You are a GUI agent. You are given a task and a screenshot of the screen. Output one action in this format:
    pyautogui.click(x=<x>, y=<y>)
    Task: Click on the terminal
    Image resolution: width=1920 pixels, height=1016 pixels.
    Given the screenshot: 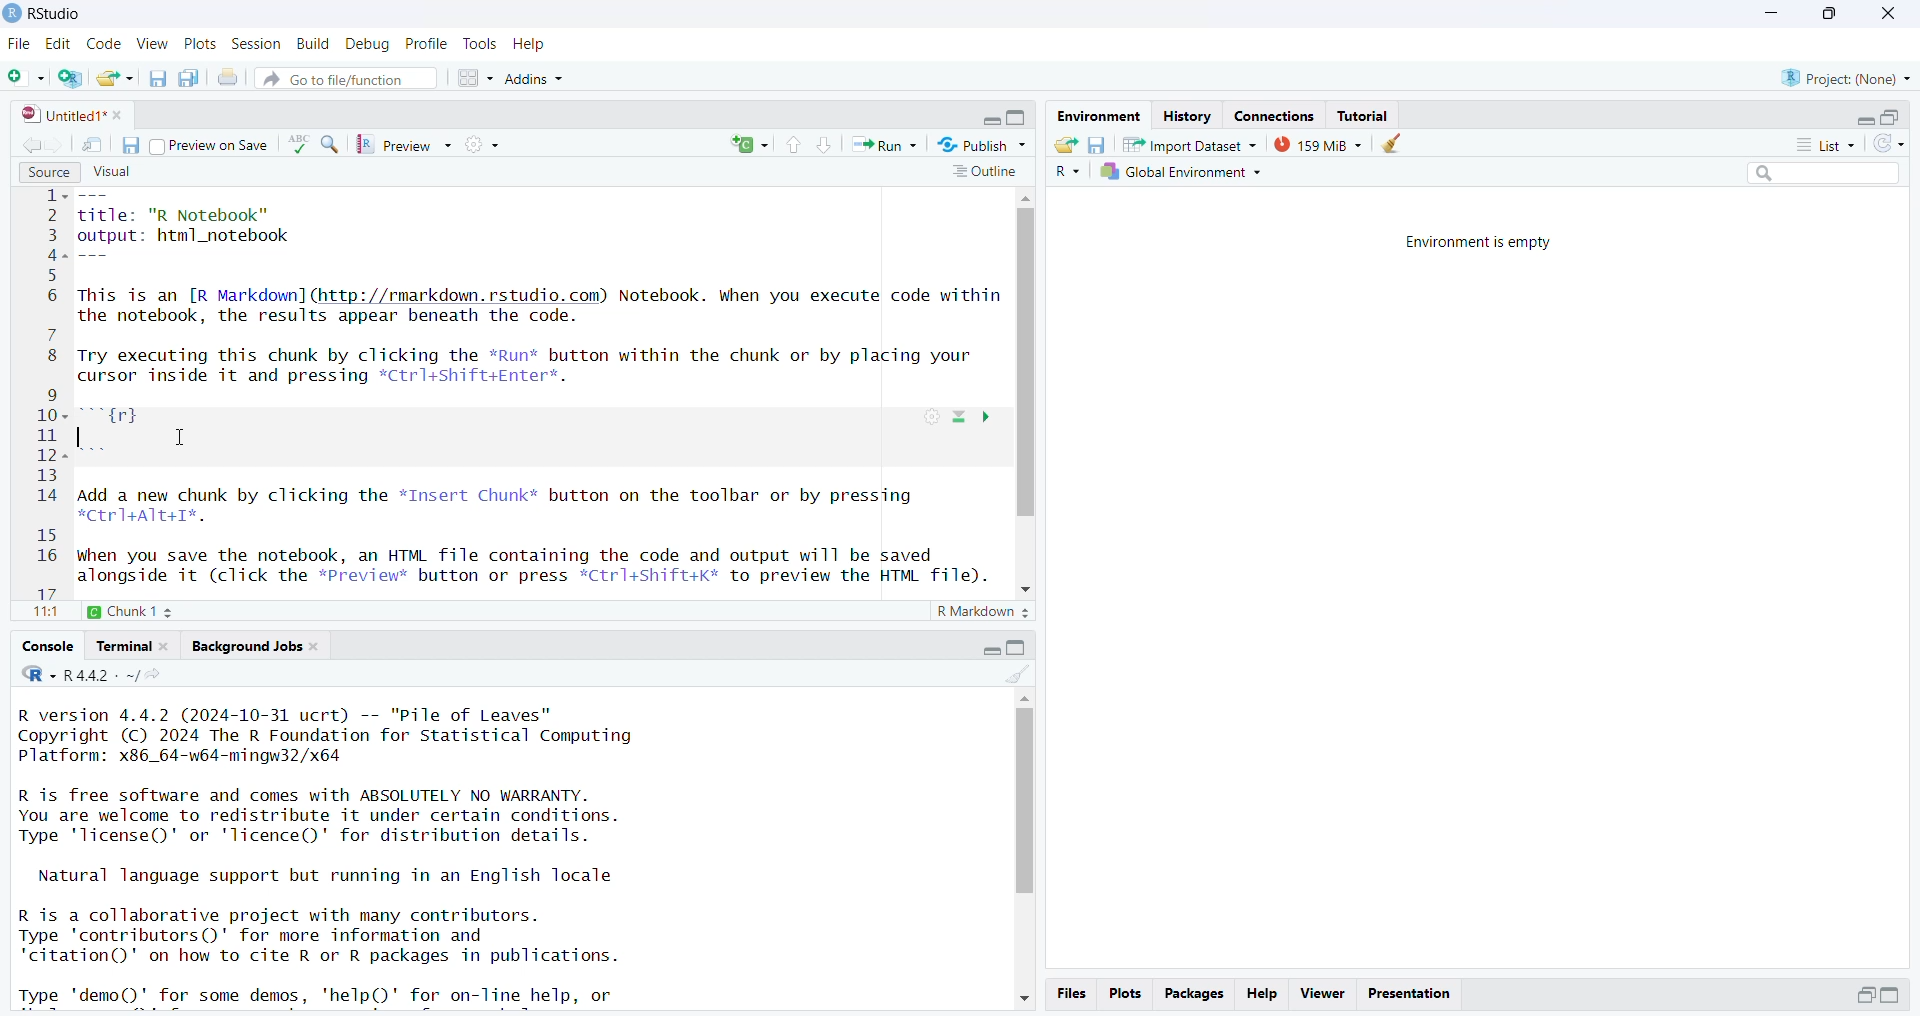 What is the action you would take?
    pyautogui.click(x=134, y=645)
    